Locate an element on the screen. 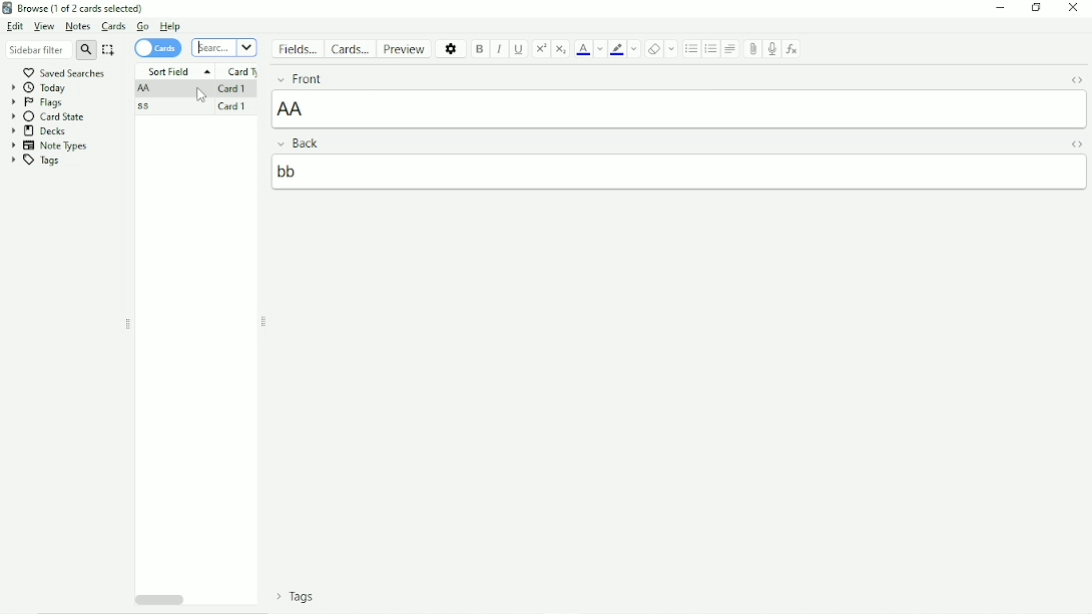 The image size is (1092, 614). Front is located at coordinates (303, 80).